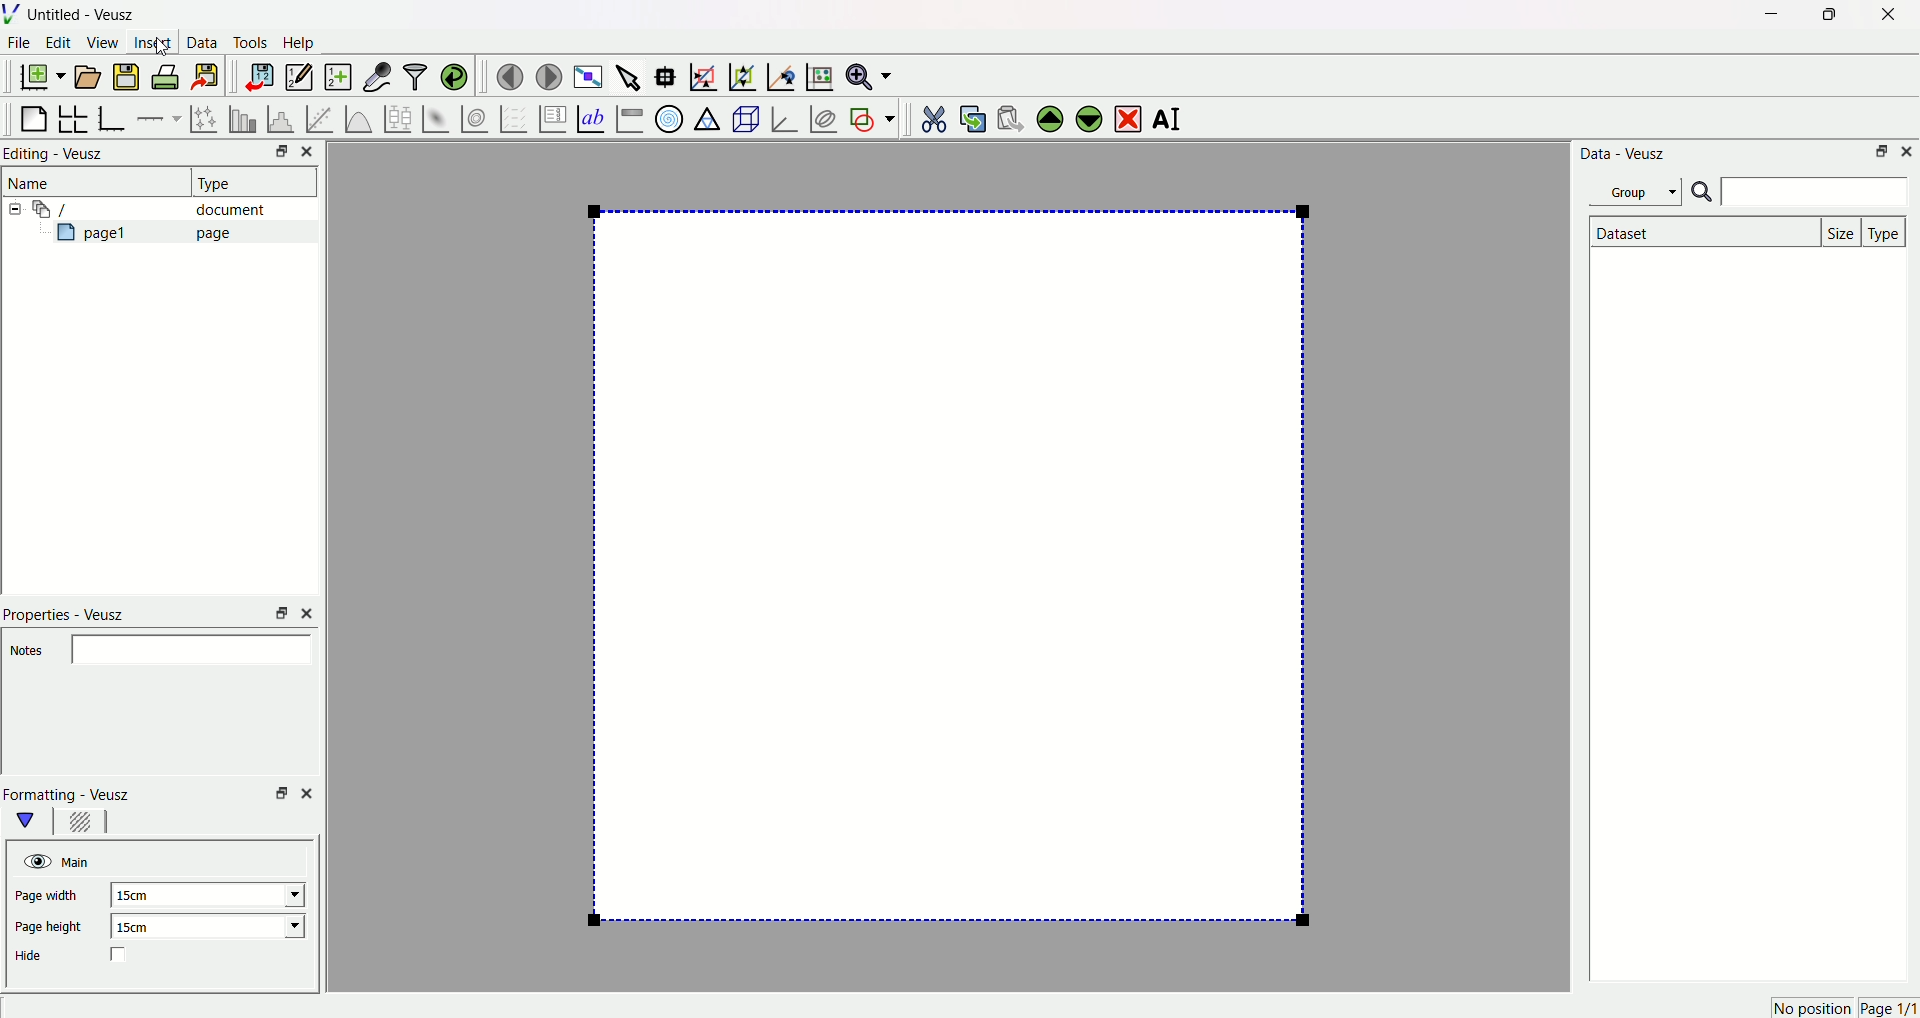 The width and height of the screenshot is (1920, 1018). What do you see at coordinates (706, 116) in the screenshot?
I see `ternary graphs` at bounding box center [706, 116].